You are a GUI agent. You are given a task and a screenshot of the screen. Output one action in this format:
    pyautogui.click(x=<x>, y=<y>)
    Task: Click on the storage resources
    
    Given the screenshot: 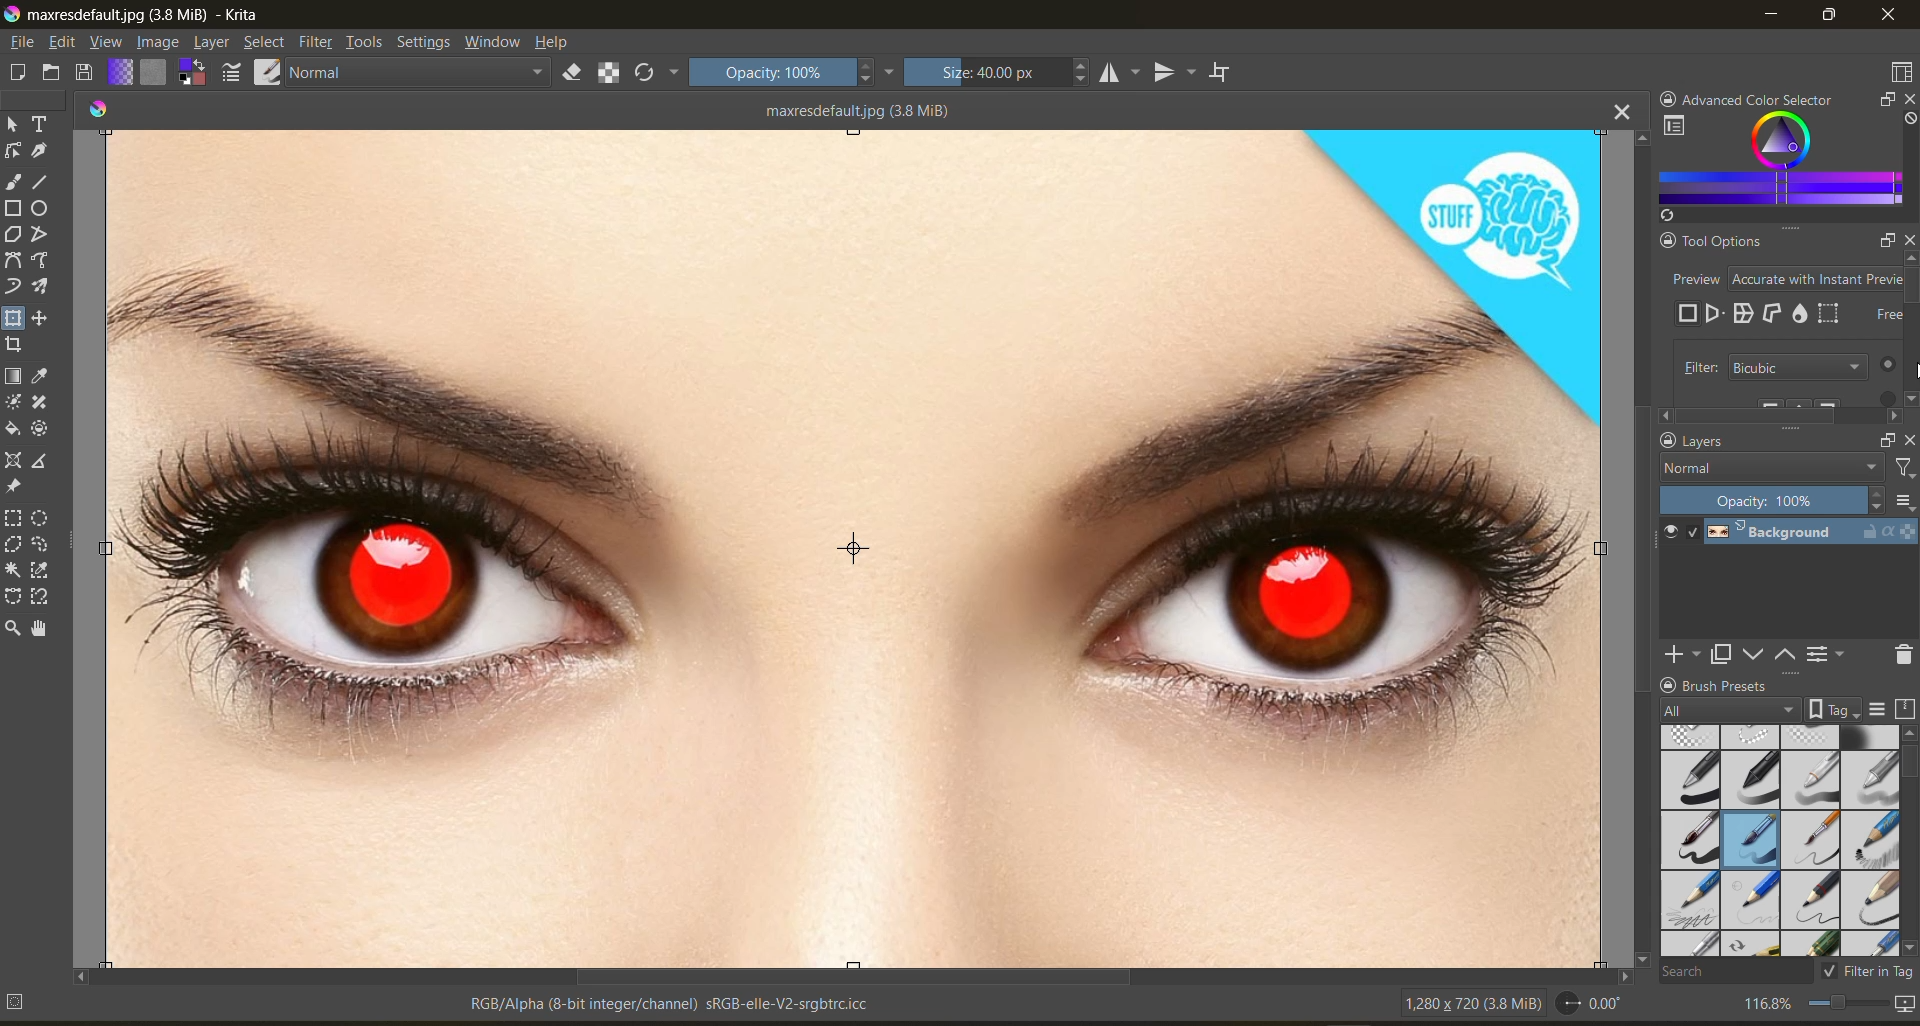 What is the action you would take?
    pyautogui.click(x=1903, y=708)
    